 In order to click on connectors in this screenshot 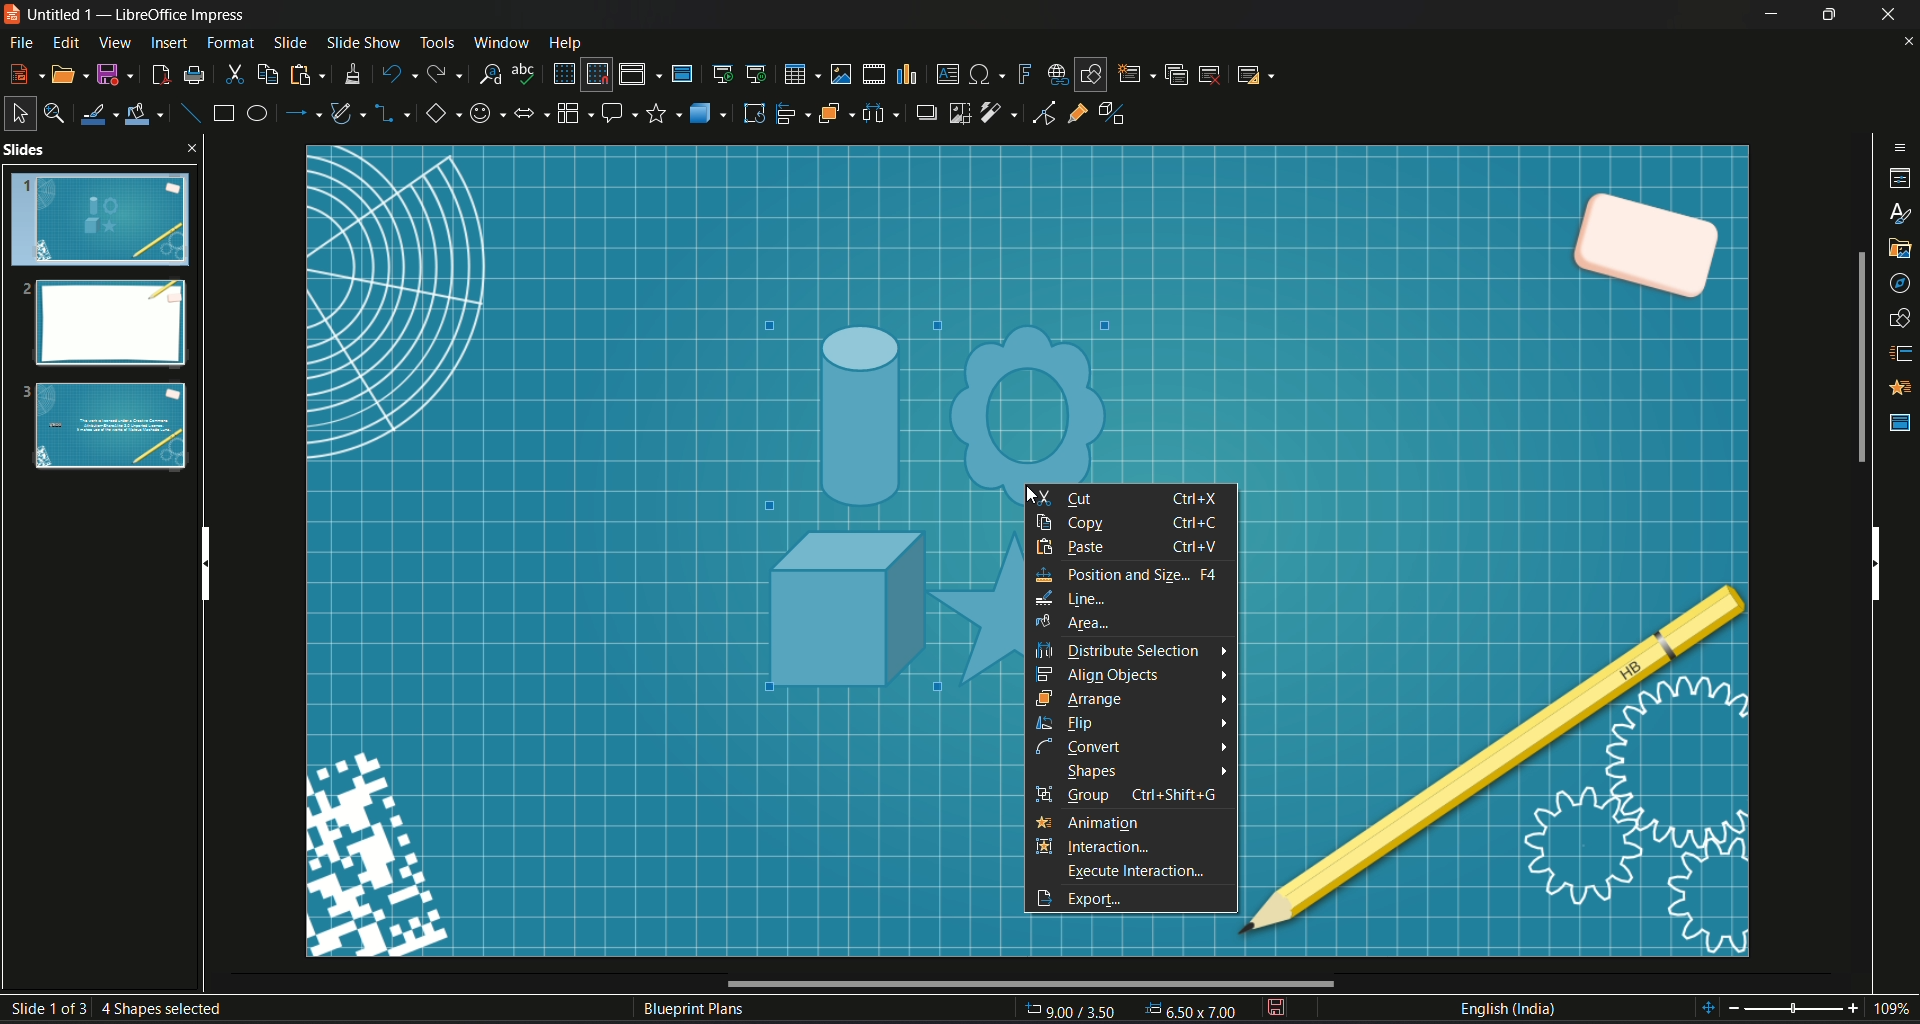, I will do `click(393, 115)`.